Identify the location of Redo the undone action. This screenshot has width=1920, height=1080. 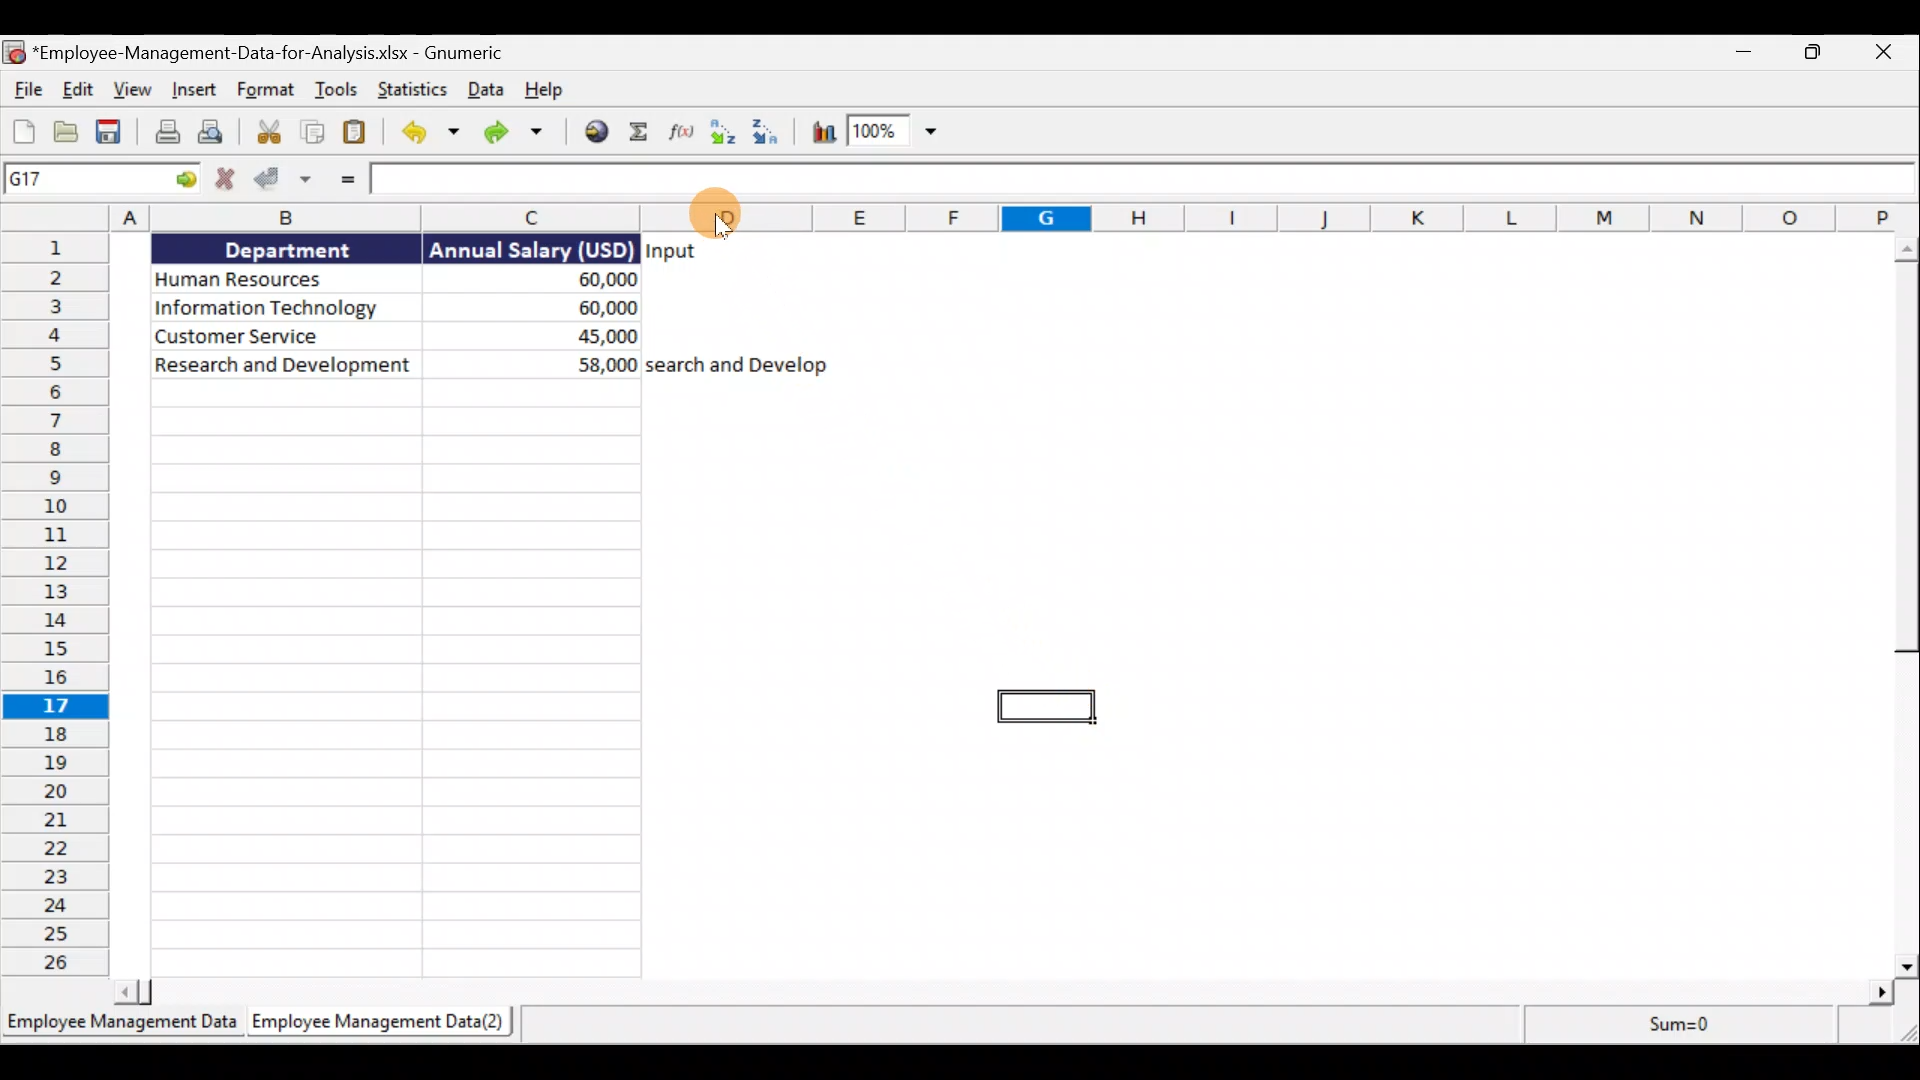
(520, 132).